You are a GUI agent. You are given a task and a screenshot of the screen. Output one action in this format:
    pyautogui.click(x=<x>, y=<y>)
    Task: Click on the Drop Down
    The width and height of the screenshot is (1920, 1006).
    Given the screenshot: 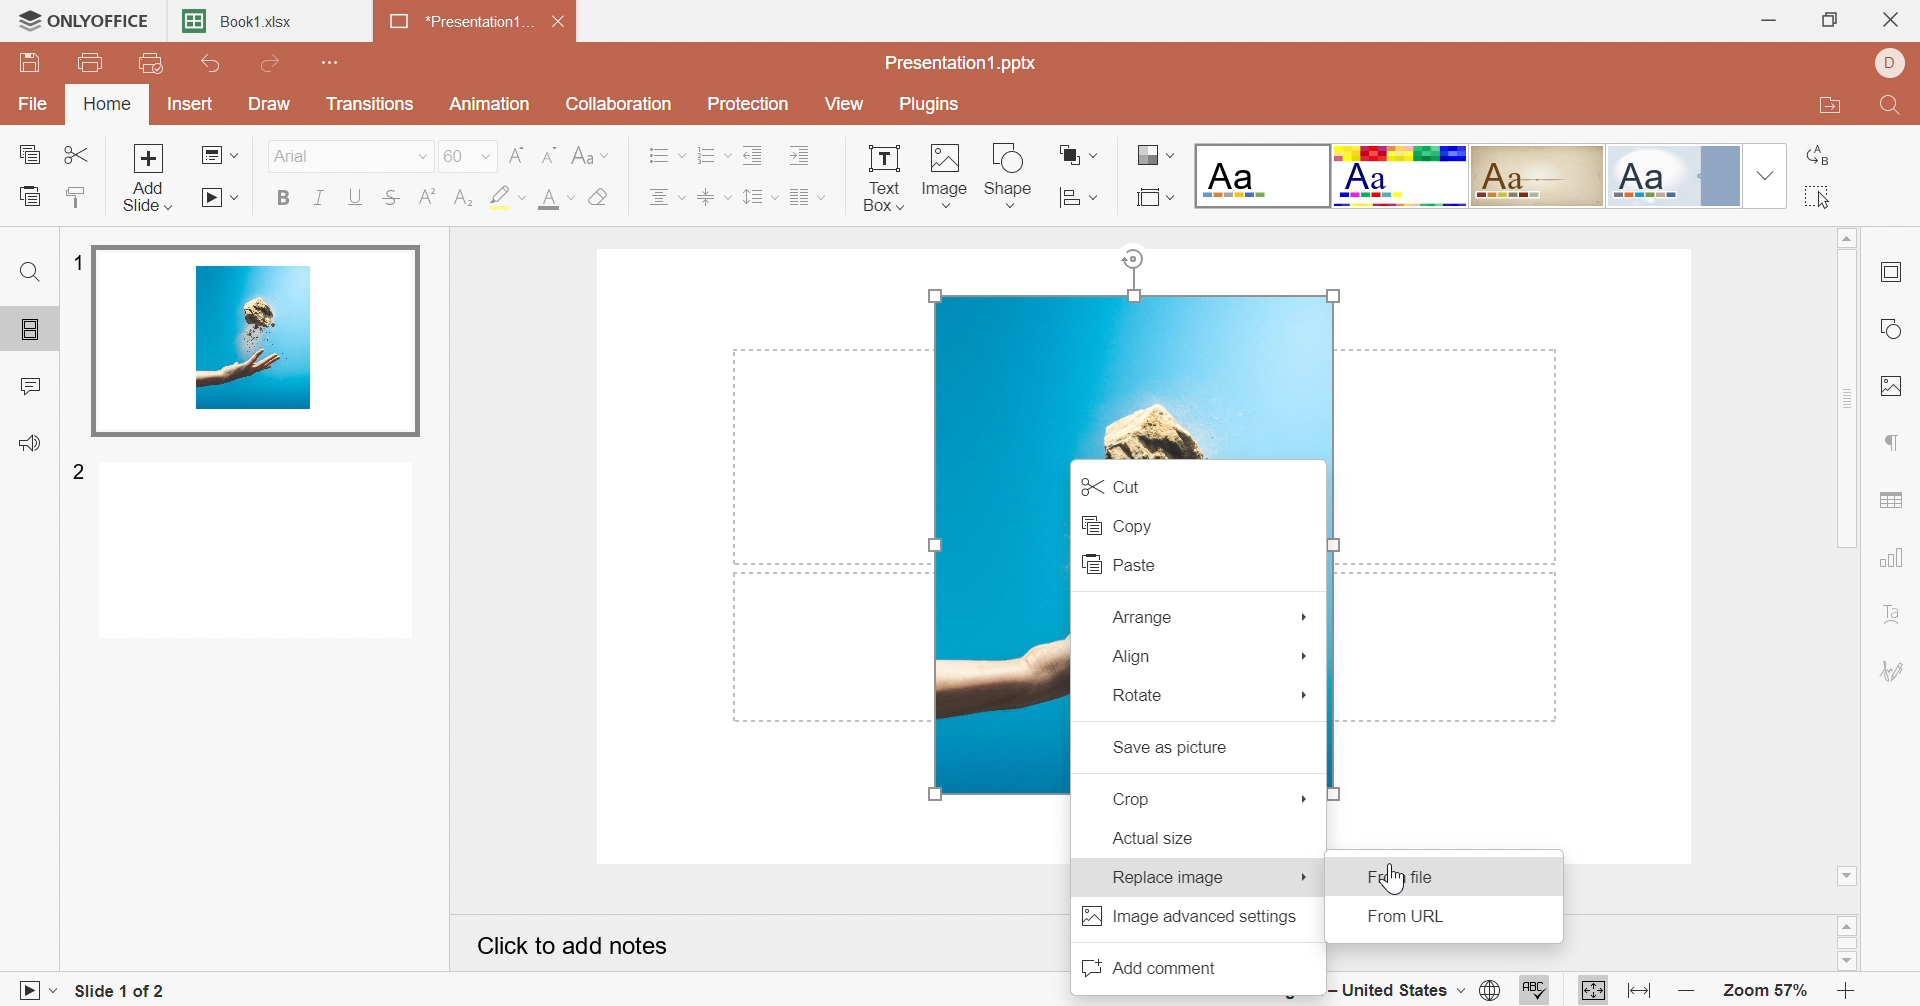 What is the action you would take?
    pyautogui.click(x=418, y=156)
    